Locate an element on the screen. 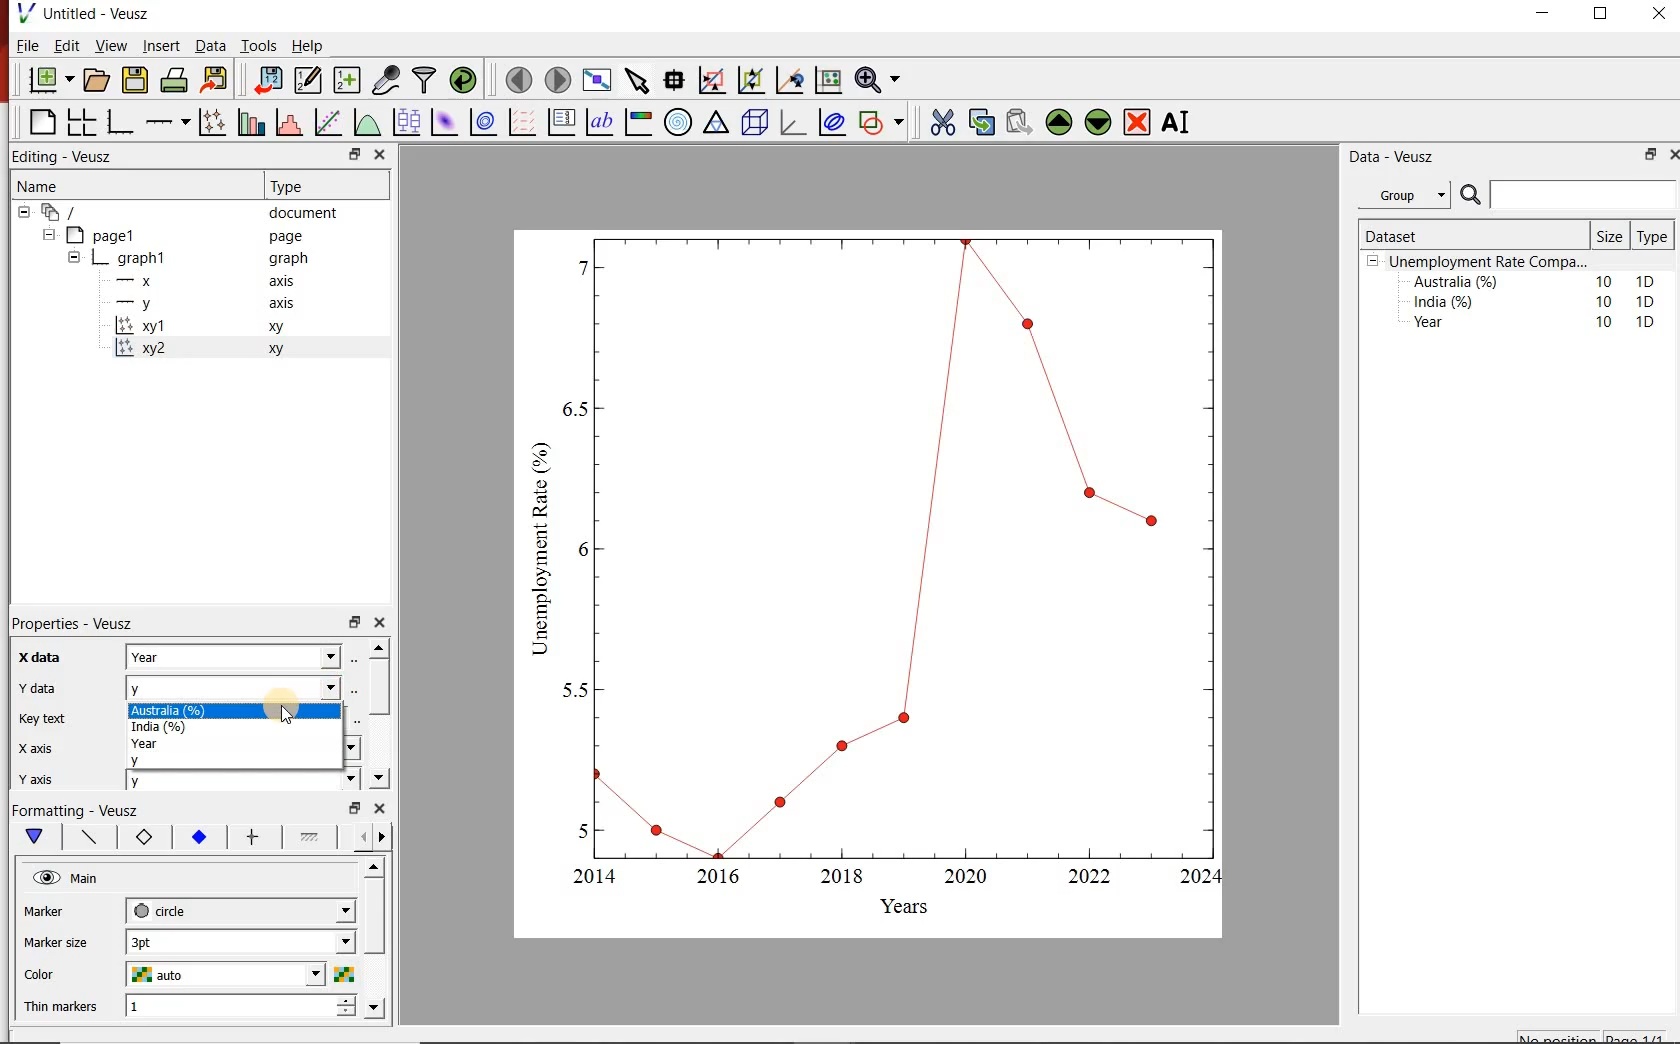 This screenshot has height=1044, width=1680. collapse is located at coordinates (48, 235).